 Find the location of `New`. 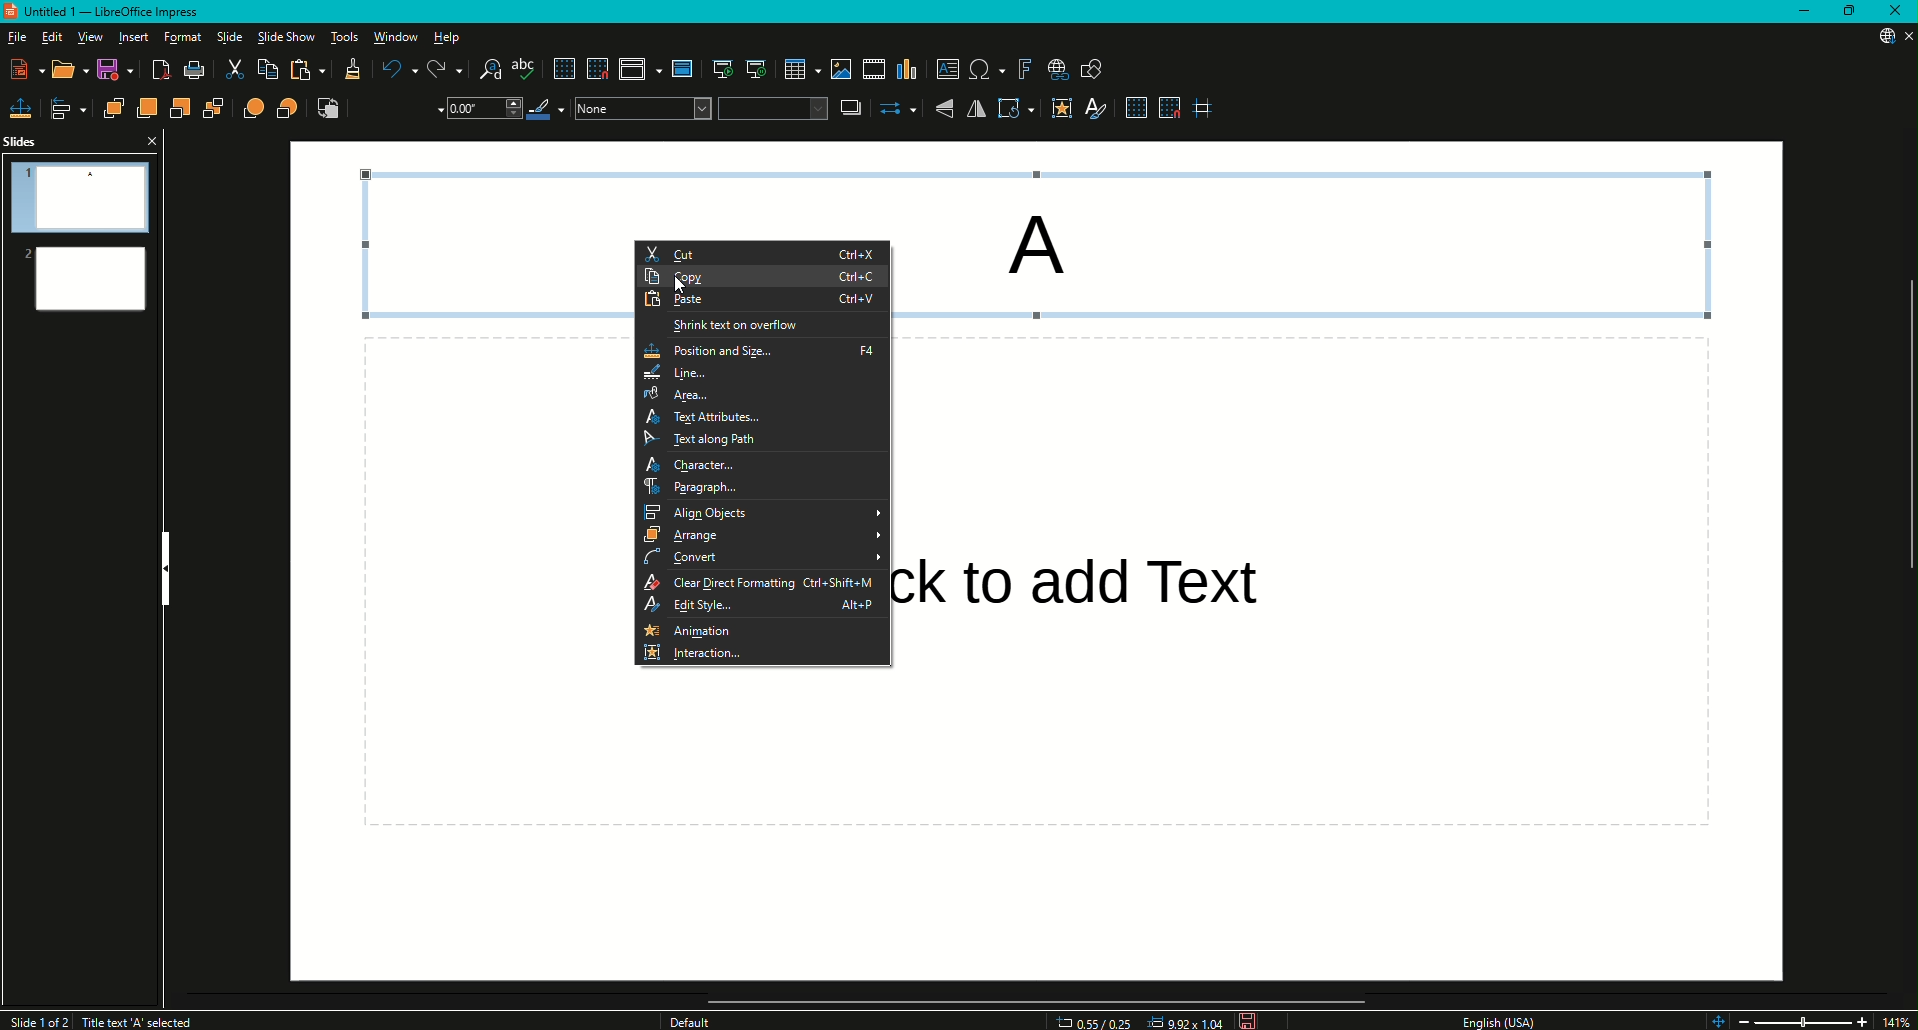

New is located at coordinates (23, 70).